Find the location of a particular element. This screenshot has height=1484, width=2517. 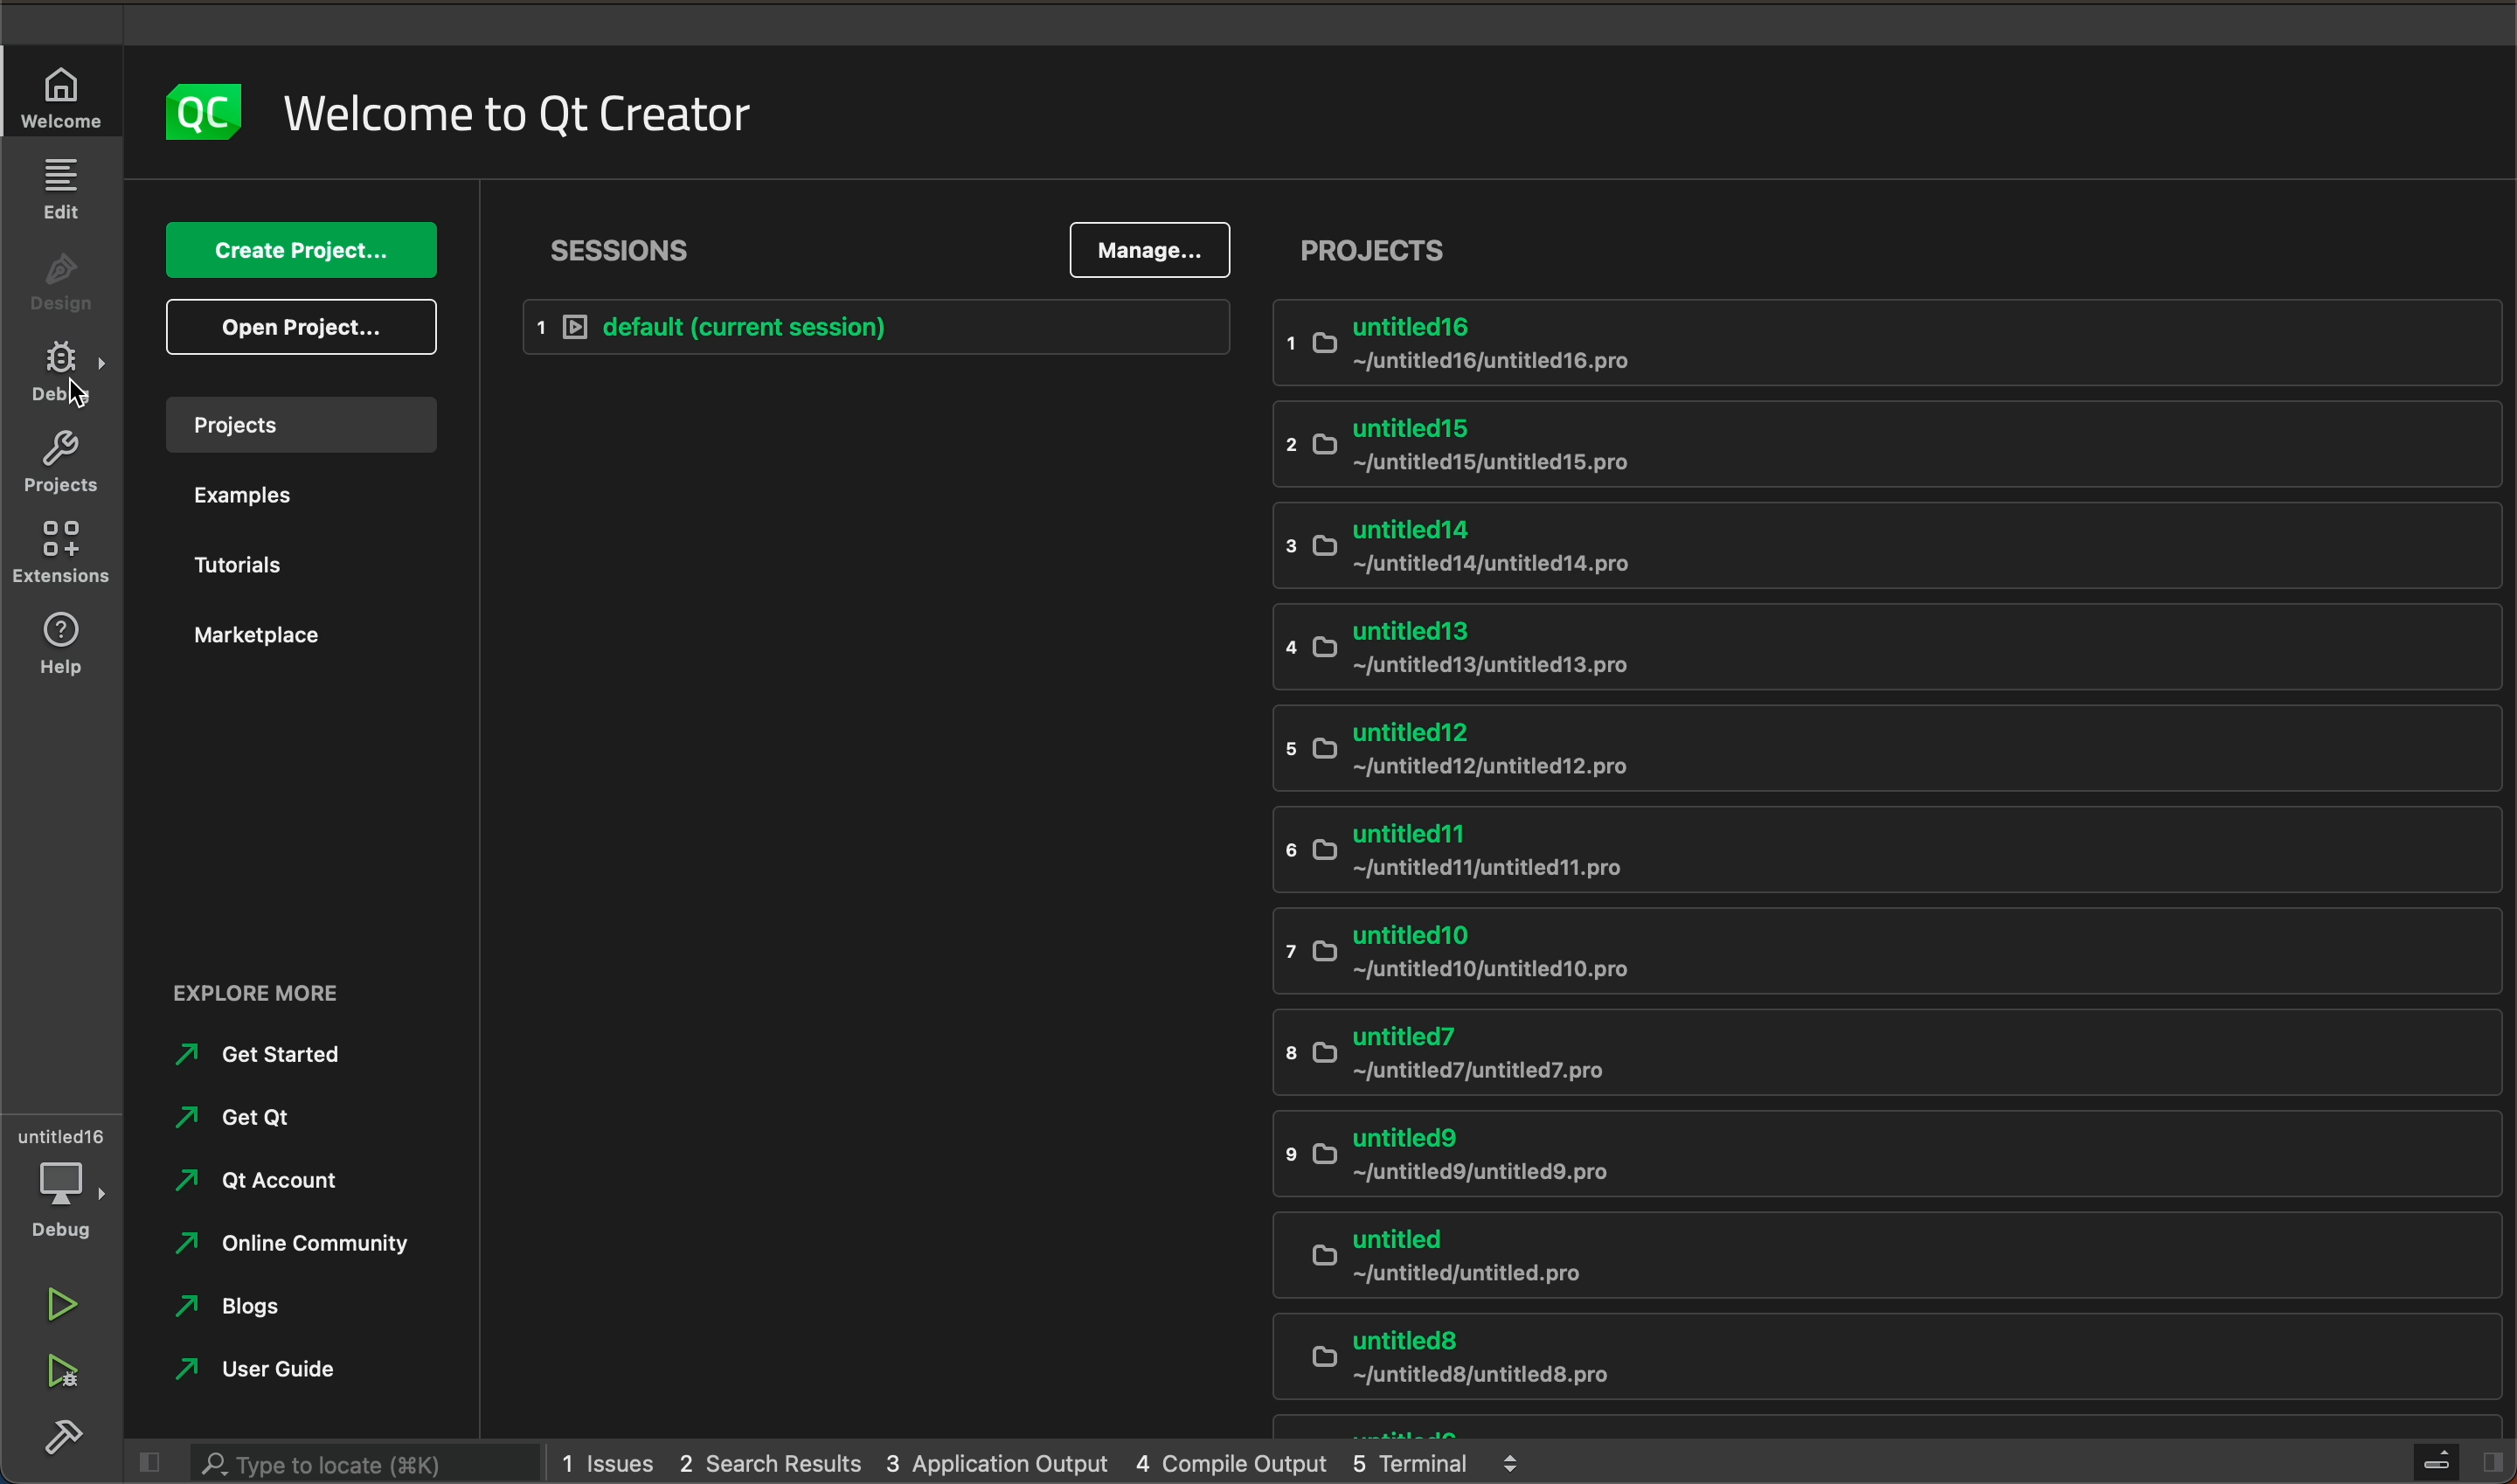

build is located at coordinates (70, 1441).